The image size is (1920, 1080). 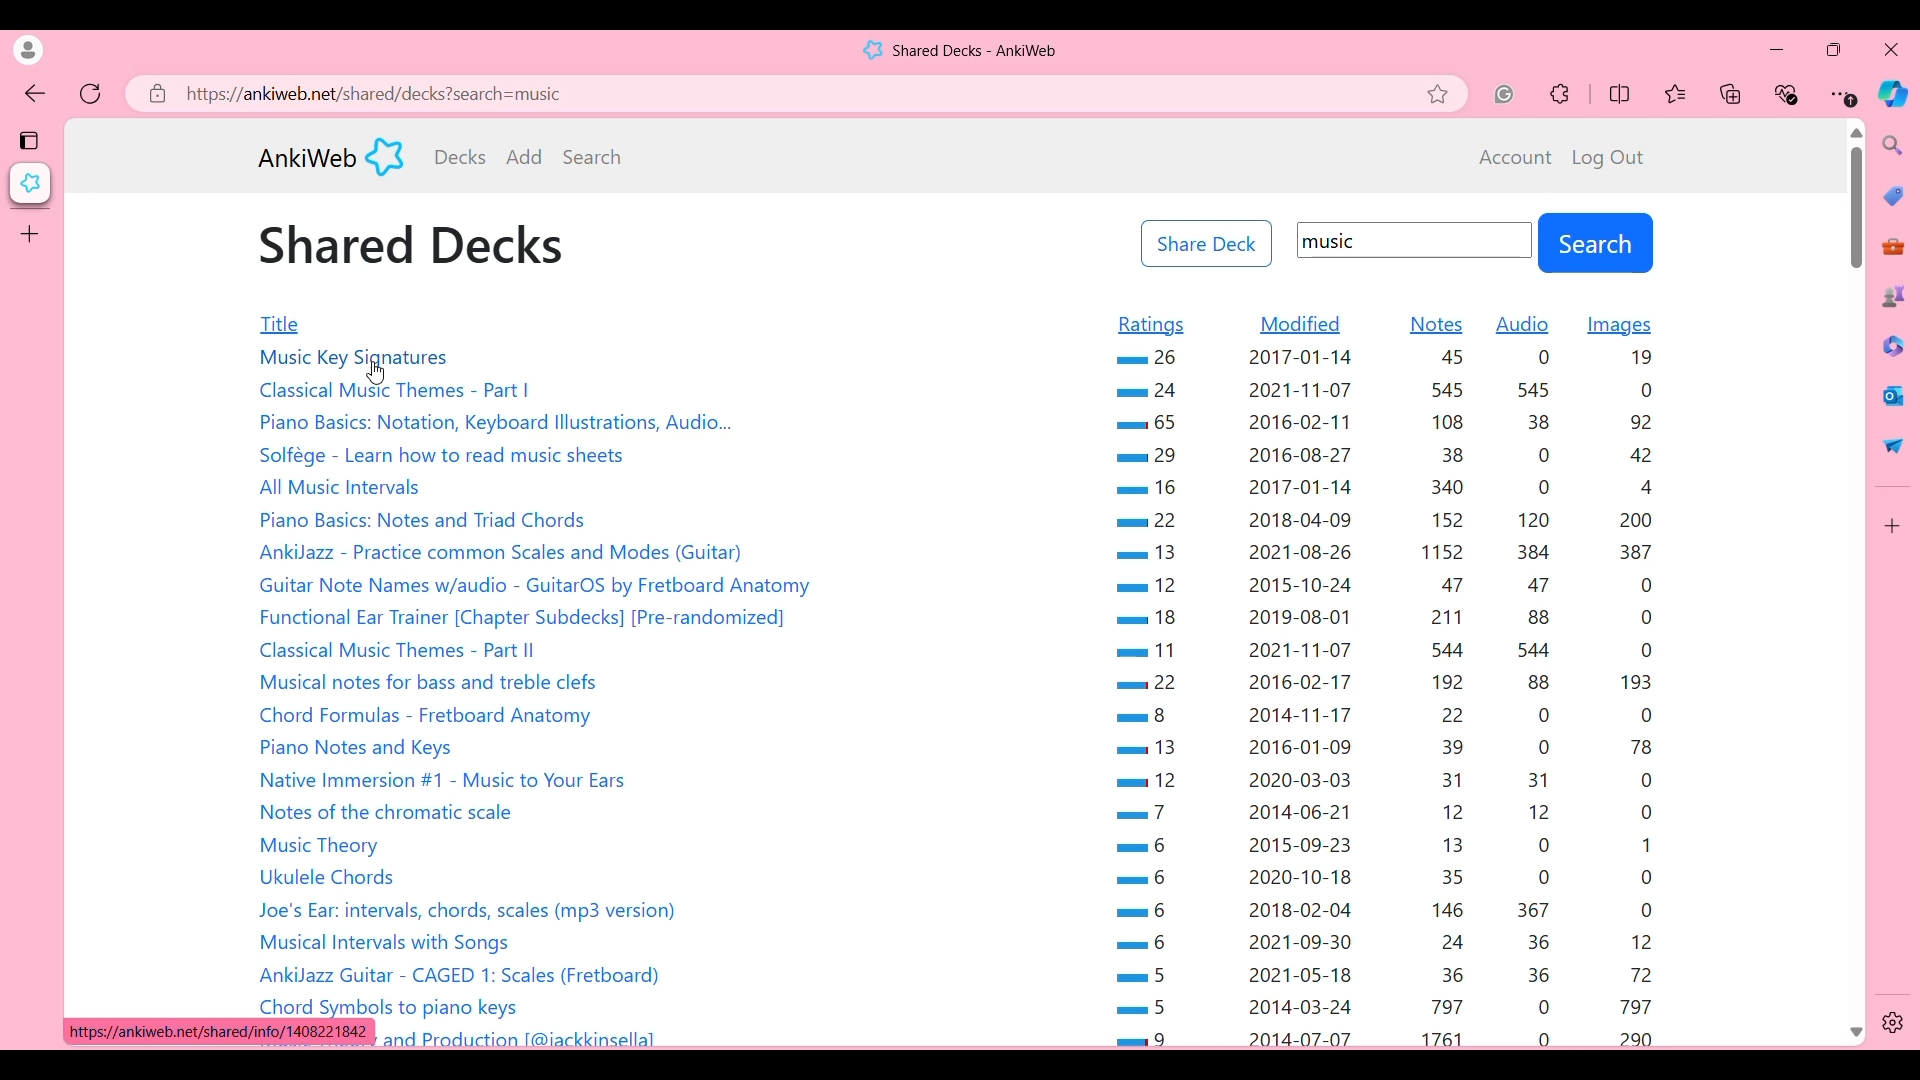 I want to click on Quick share options by browser, so click(x=1893, y=445).